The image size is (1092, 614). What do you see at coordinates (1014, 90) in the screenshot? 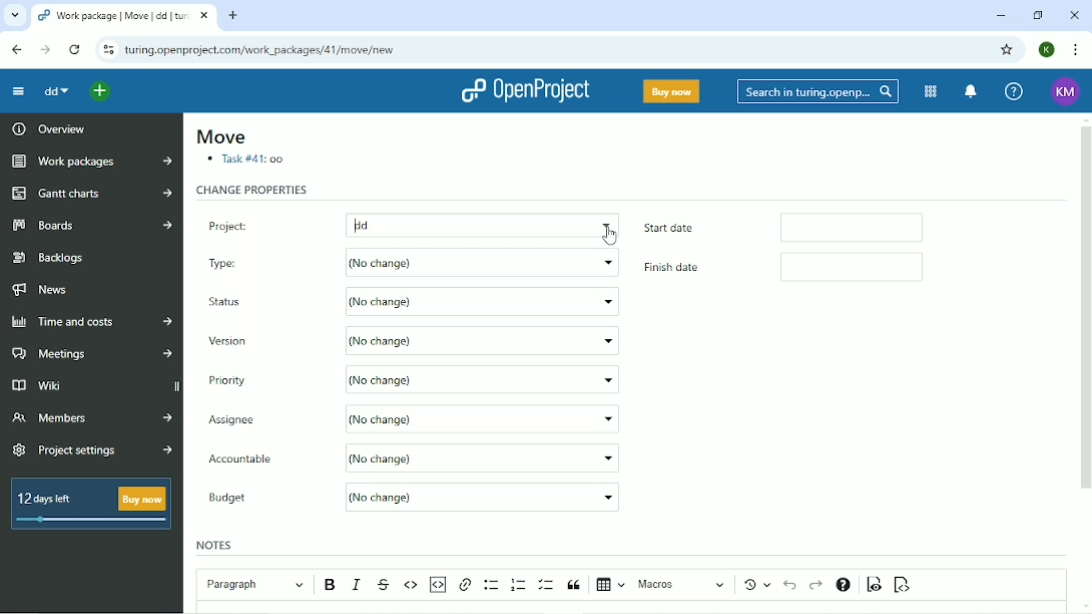
I see `Help` at bounding box center [1014, 90].